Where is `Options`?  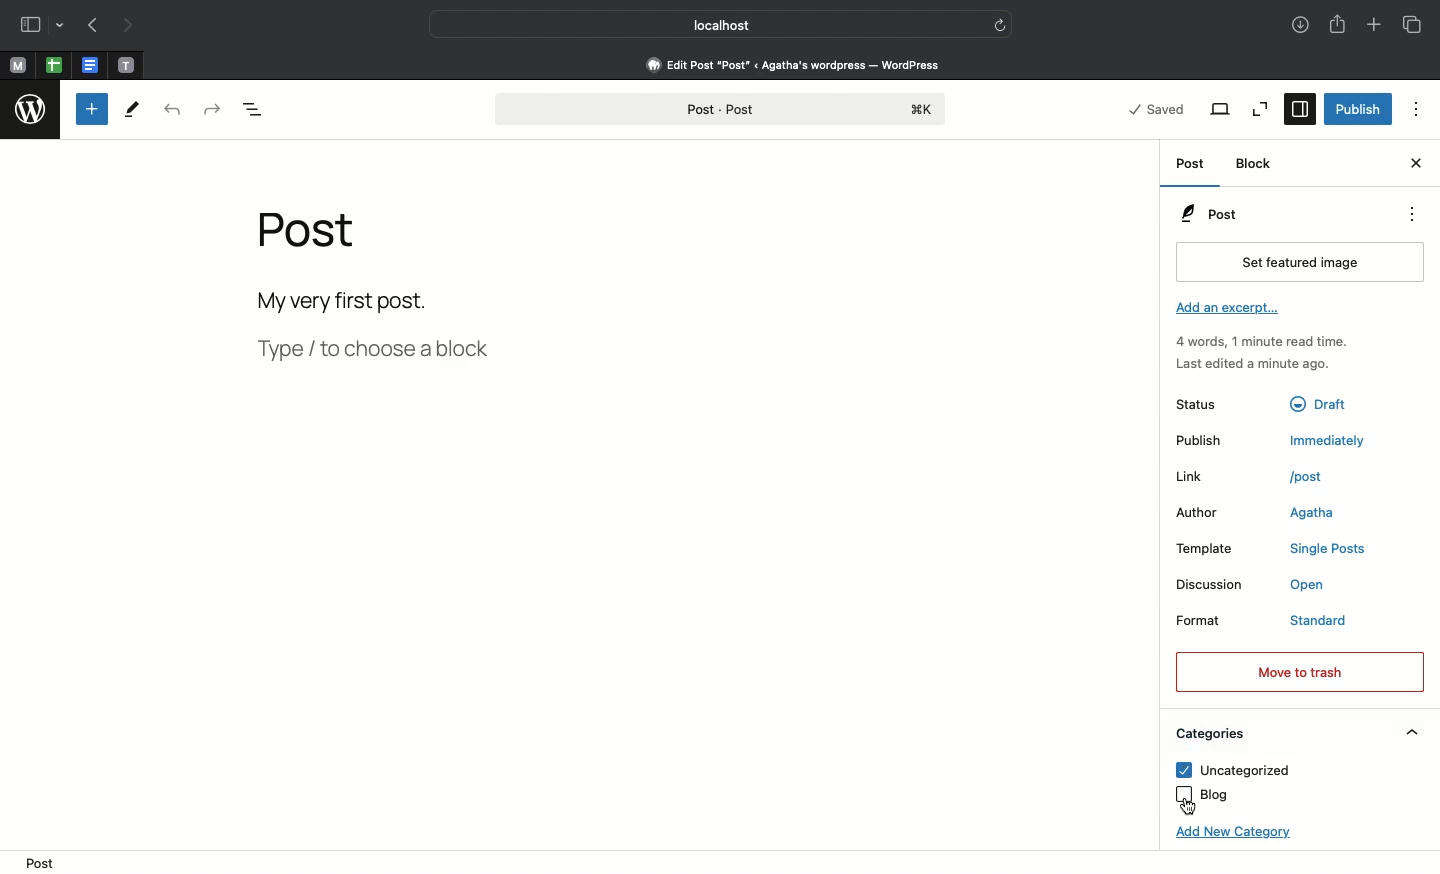 Options is located at coordinates (1410, 214).